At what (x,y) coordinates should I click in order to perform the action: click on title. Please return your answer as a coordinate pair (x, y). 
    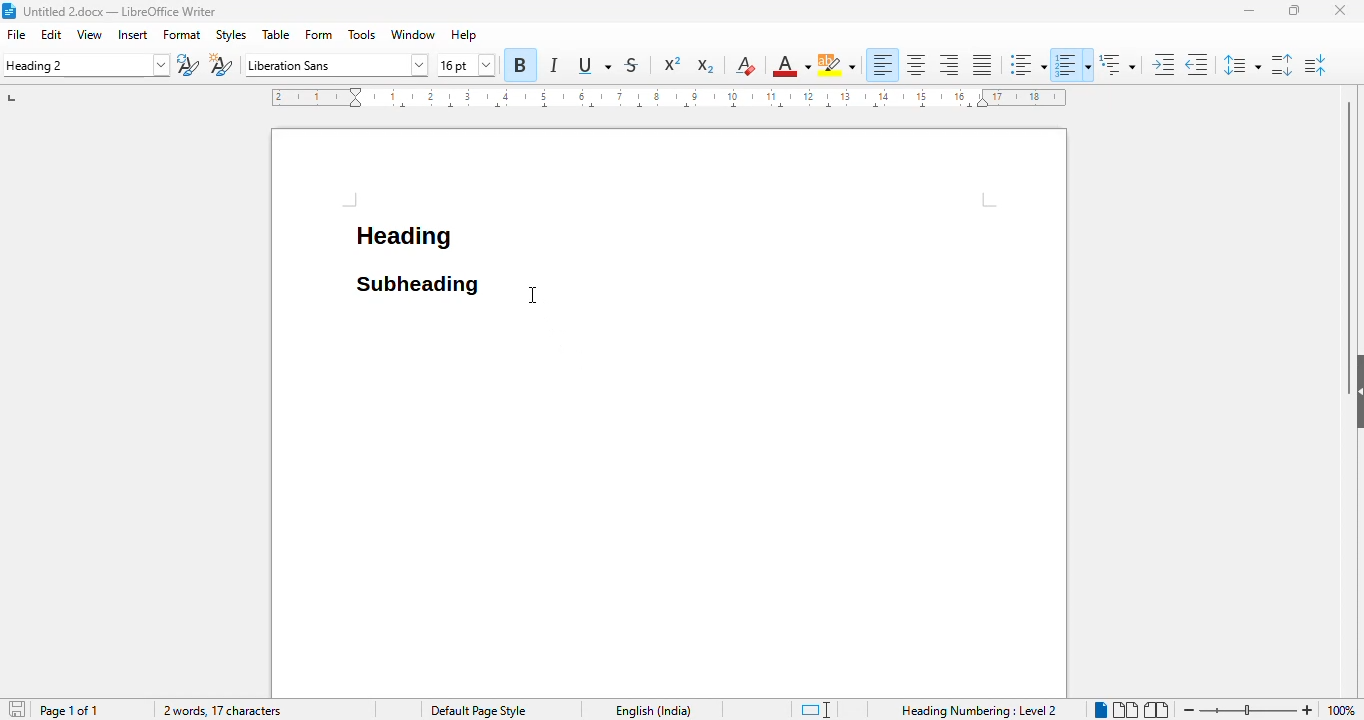
    Looking at the image, I should click on (120, 11).